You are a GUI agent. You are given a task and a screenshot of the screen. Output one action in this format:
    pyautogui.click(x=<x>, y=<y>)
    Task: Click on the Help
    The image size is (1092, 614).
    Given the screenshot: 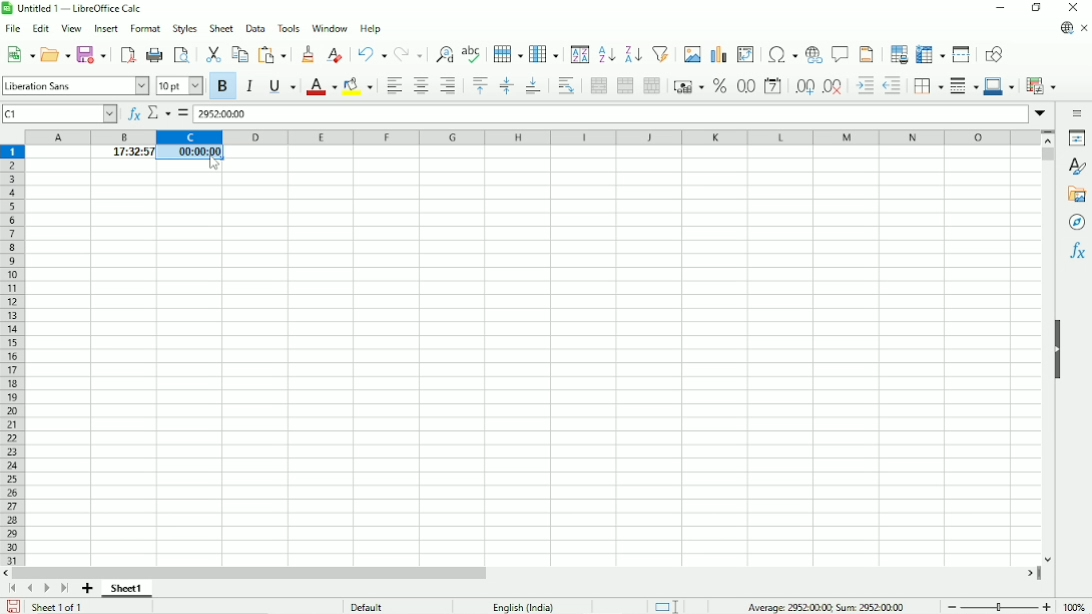 What is the action you would take?
    pyautogui.click(x=370, y=28)
    